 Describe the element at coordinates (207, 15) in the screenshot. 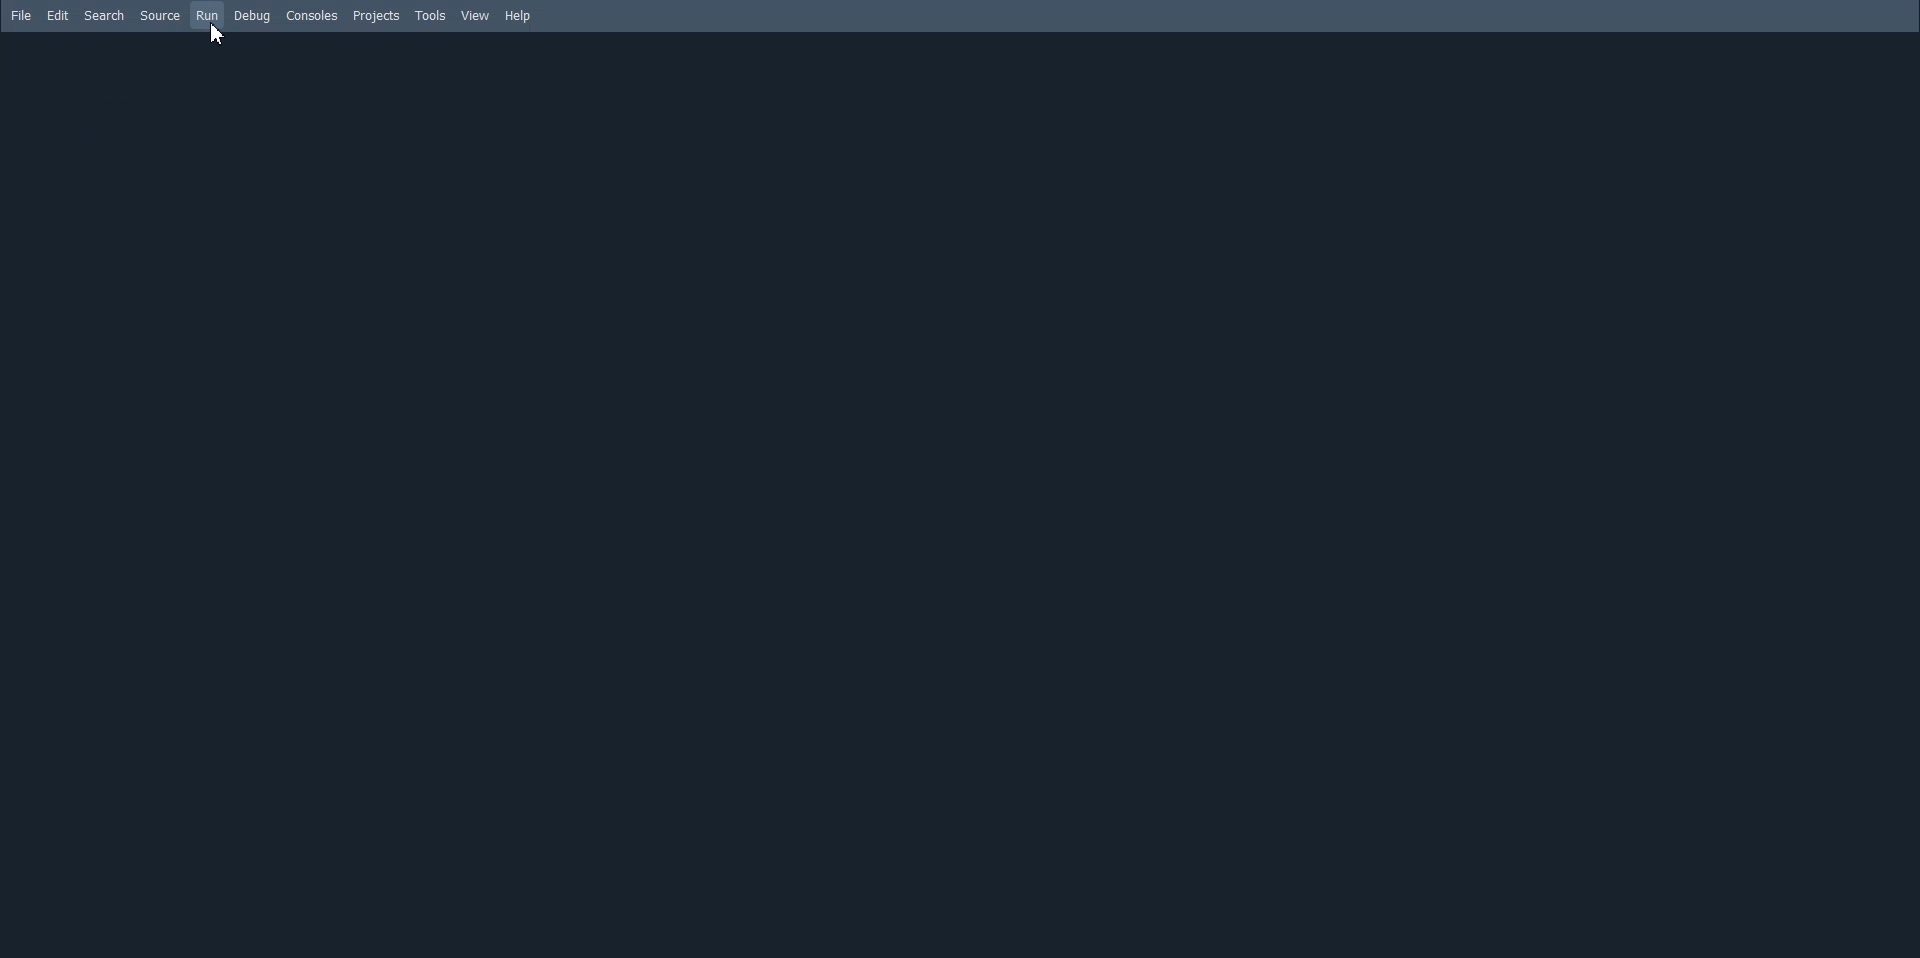

I see `Run` at that location.